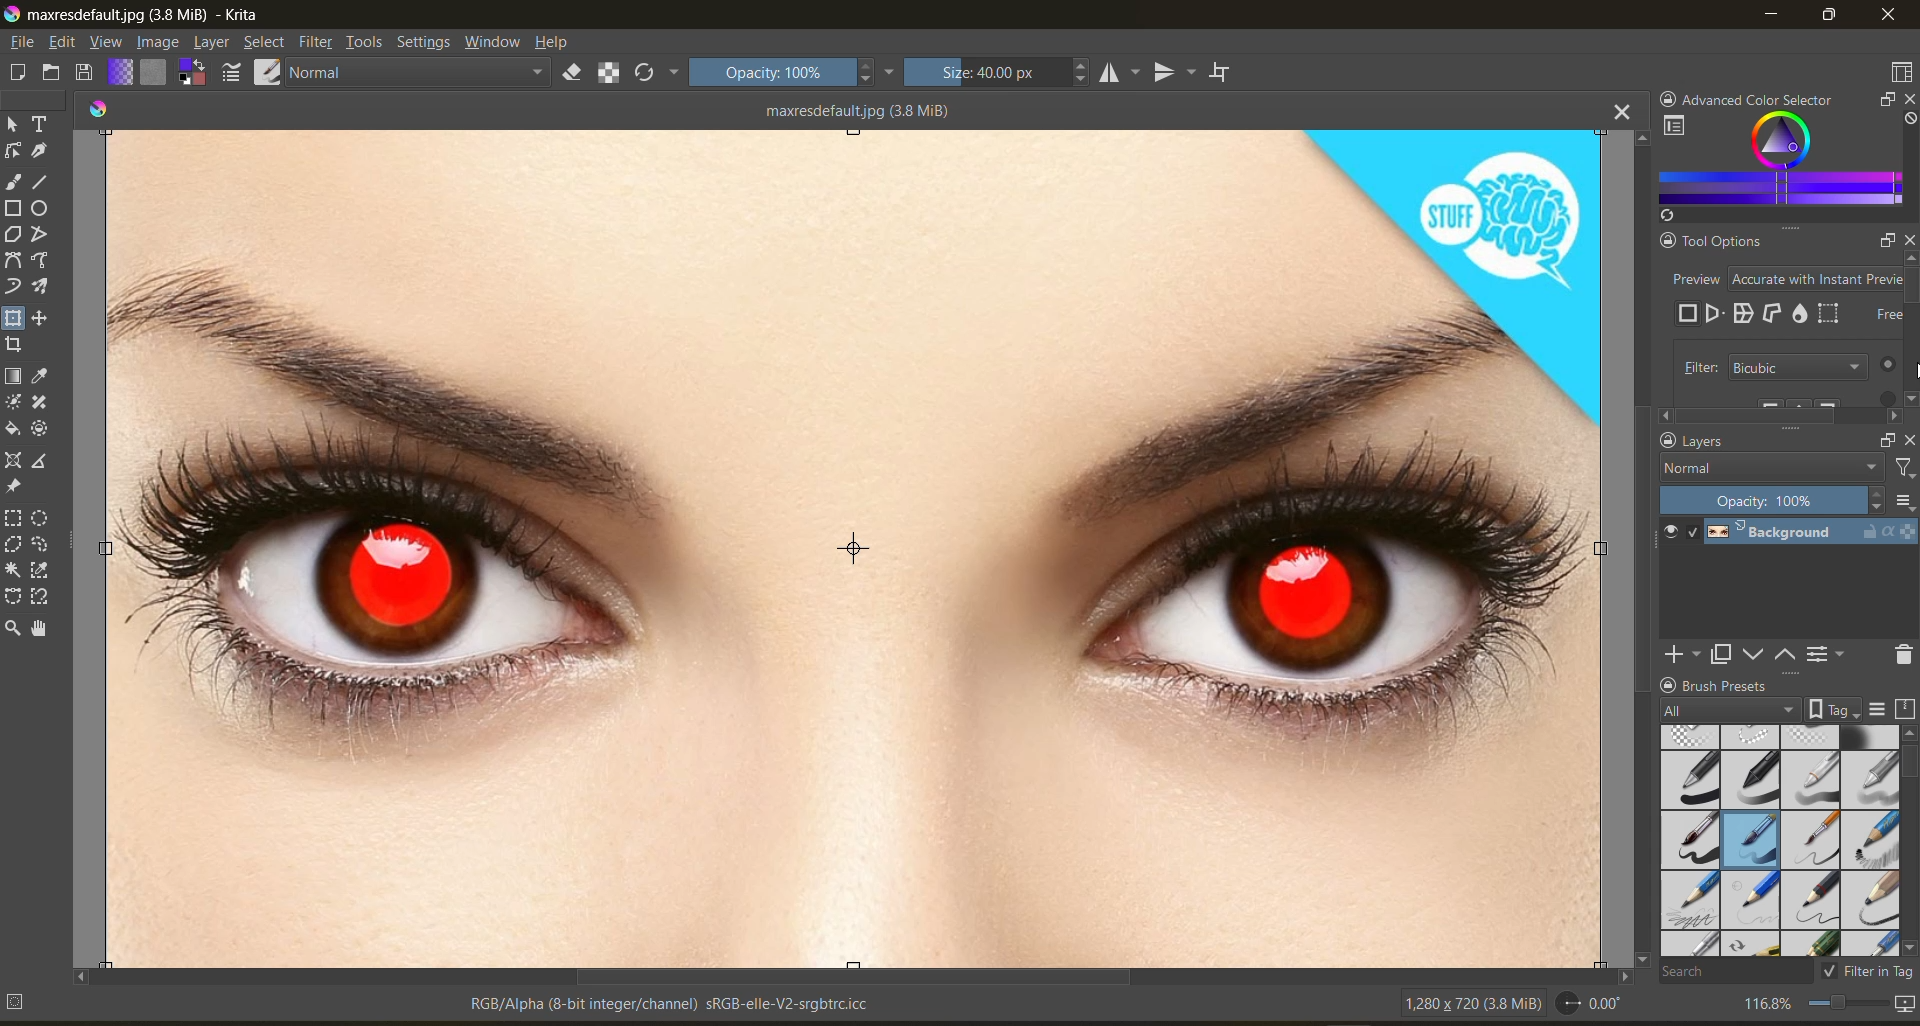  What do you see at coordinates (1833, 17) in the screenshot?
I see `maximize` at bounding box center [1833, 17].